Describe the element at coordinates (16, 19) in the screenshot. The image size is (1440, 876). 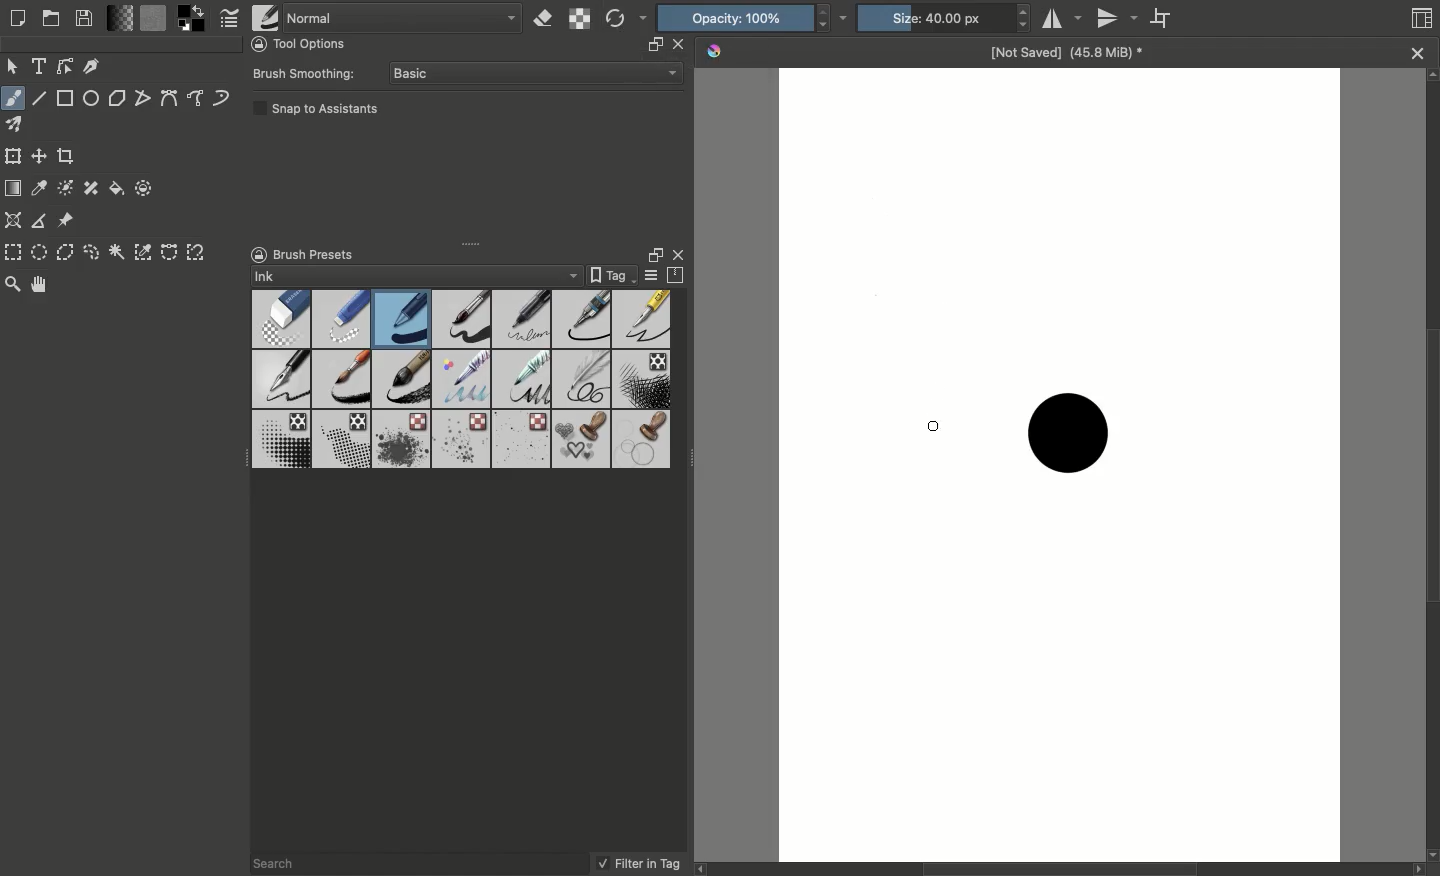
I see `Create` at that location.